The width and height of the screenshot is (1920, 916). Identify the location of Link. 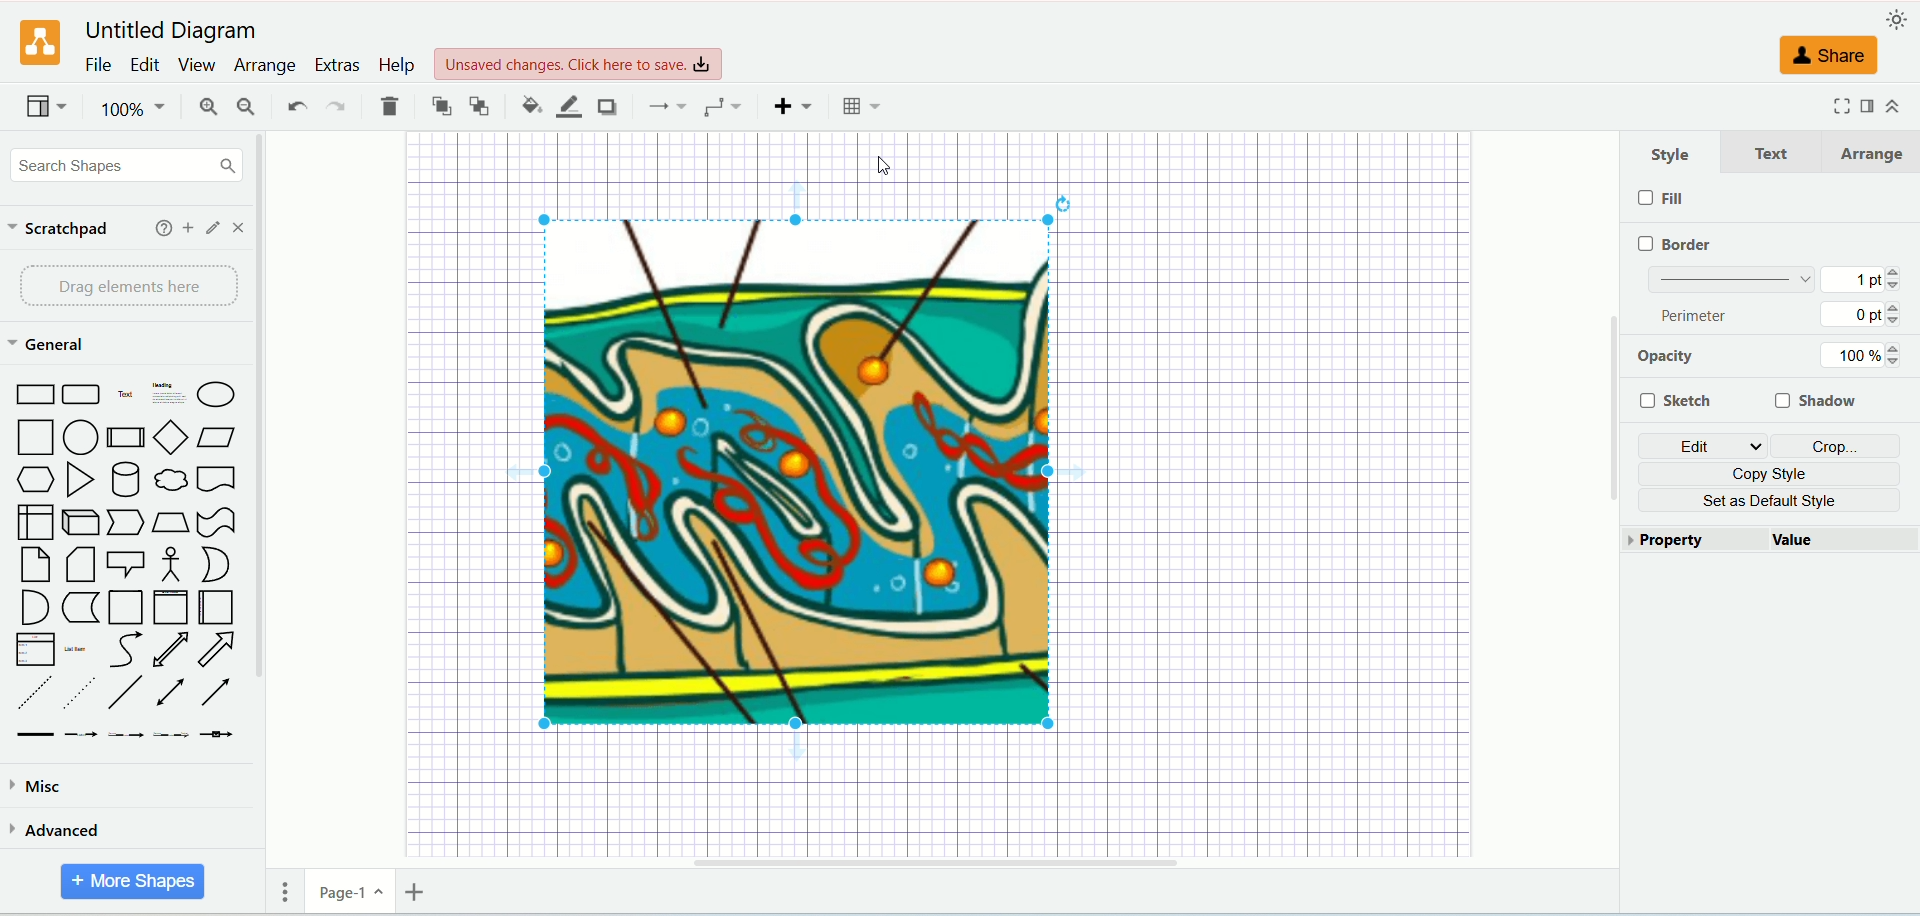
(35, 736).